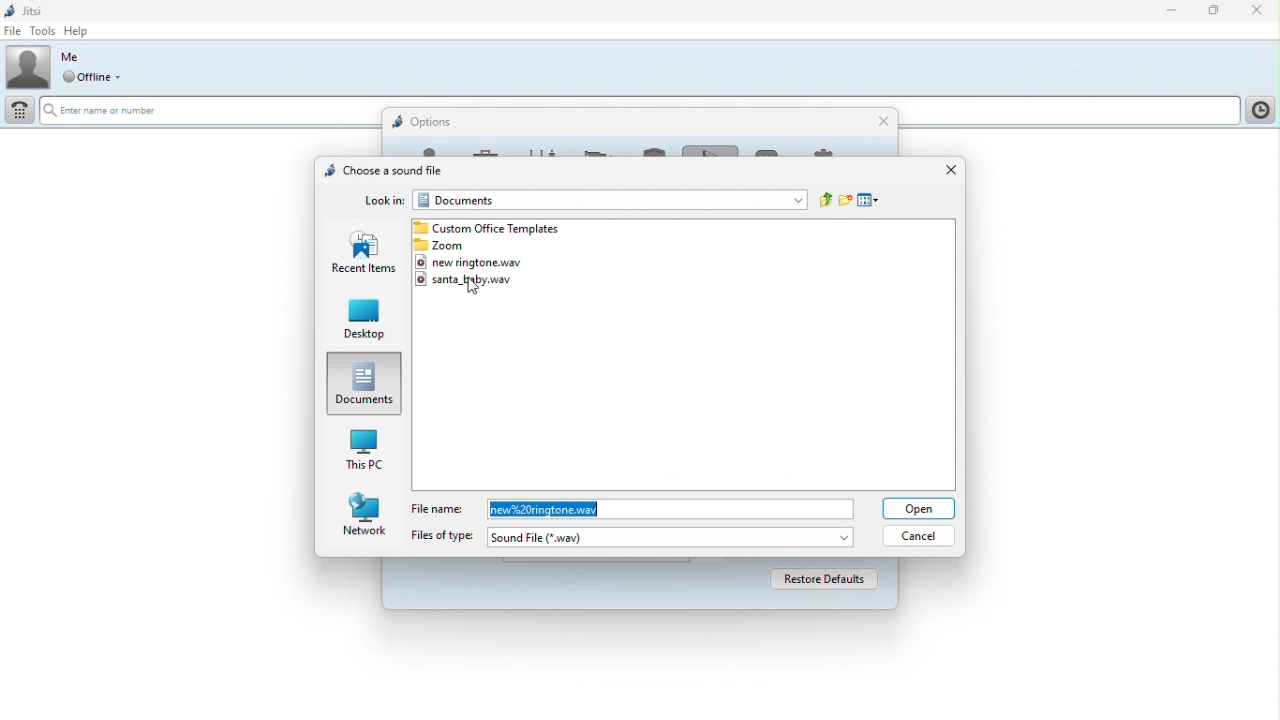 This screenshot has height=720, width=1280. I want to click on options , so click(428, 120).